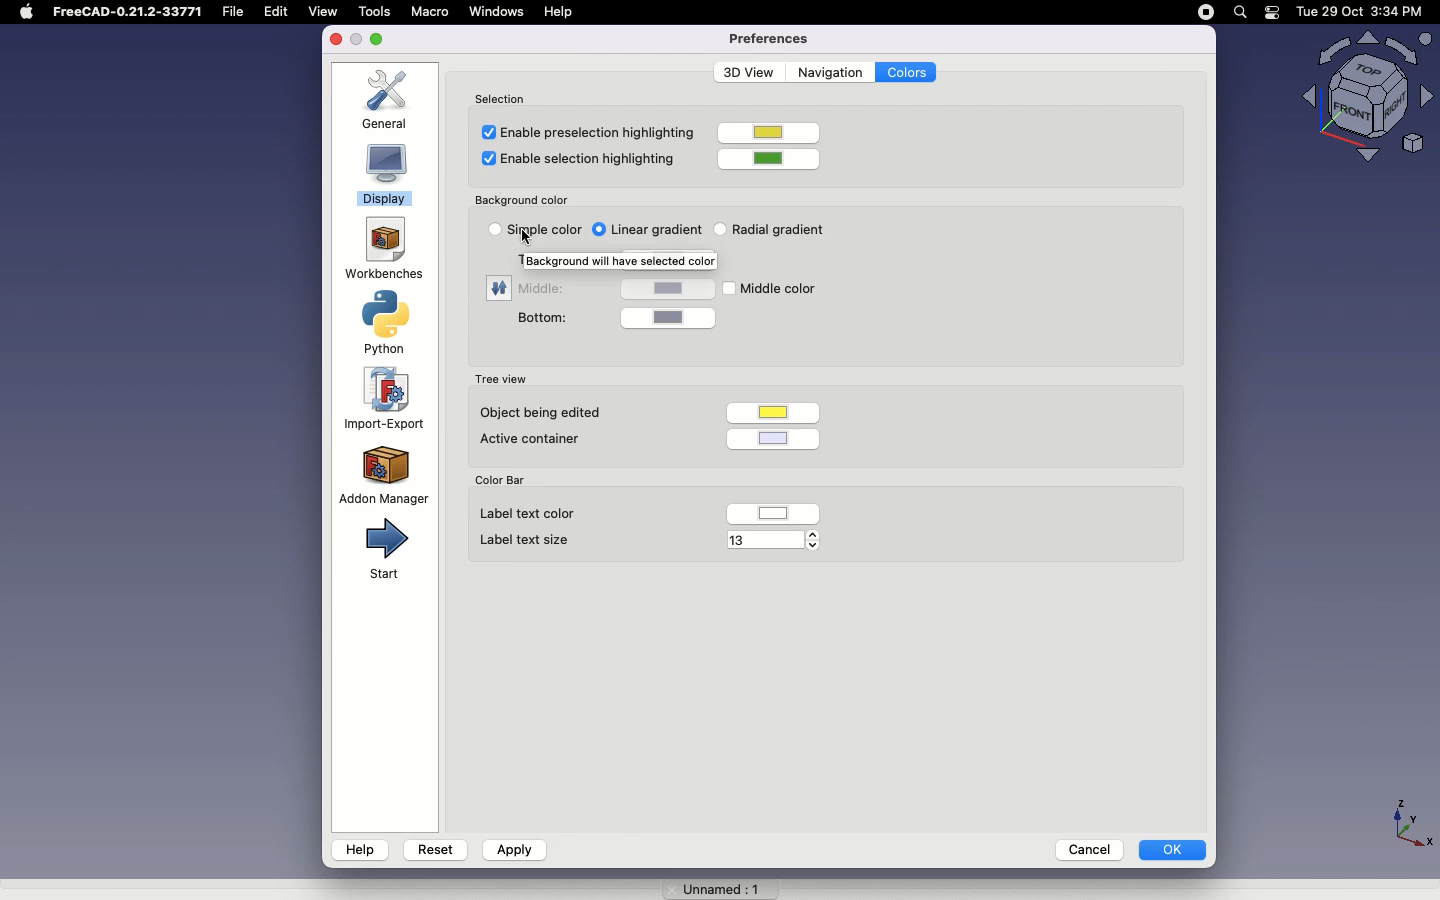  Describe the element at coordinates (238, 12) in the screenshot. I see `file` at that location.